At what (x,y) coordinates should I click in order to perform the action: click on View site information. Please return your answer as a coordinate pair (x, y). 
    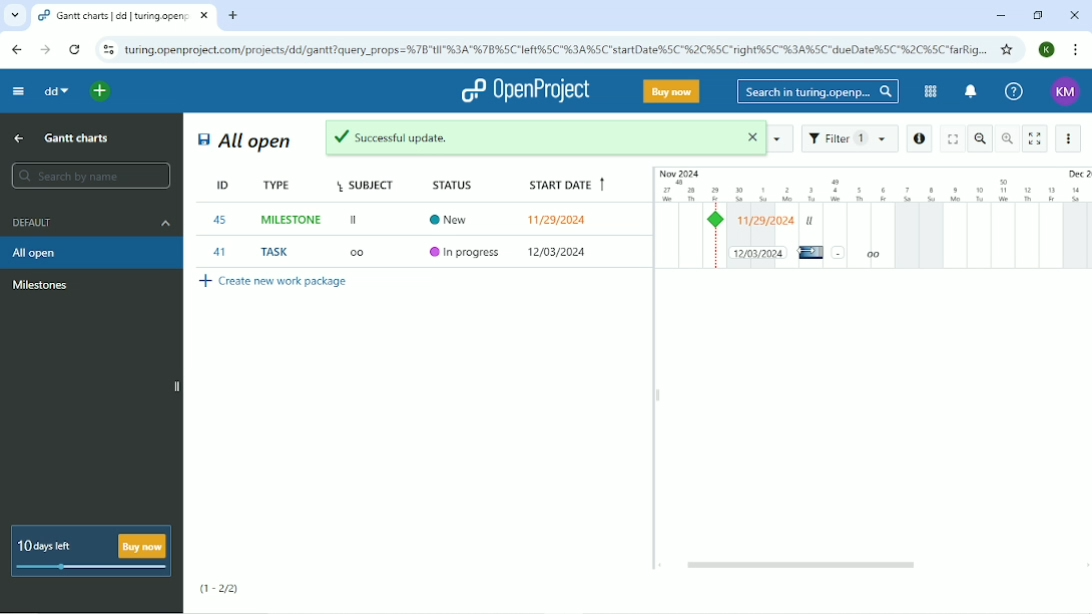
    Looking at the image, I should click on (107, 50).